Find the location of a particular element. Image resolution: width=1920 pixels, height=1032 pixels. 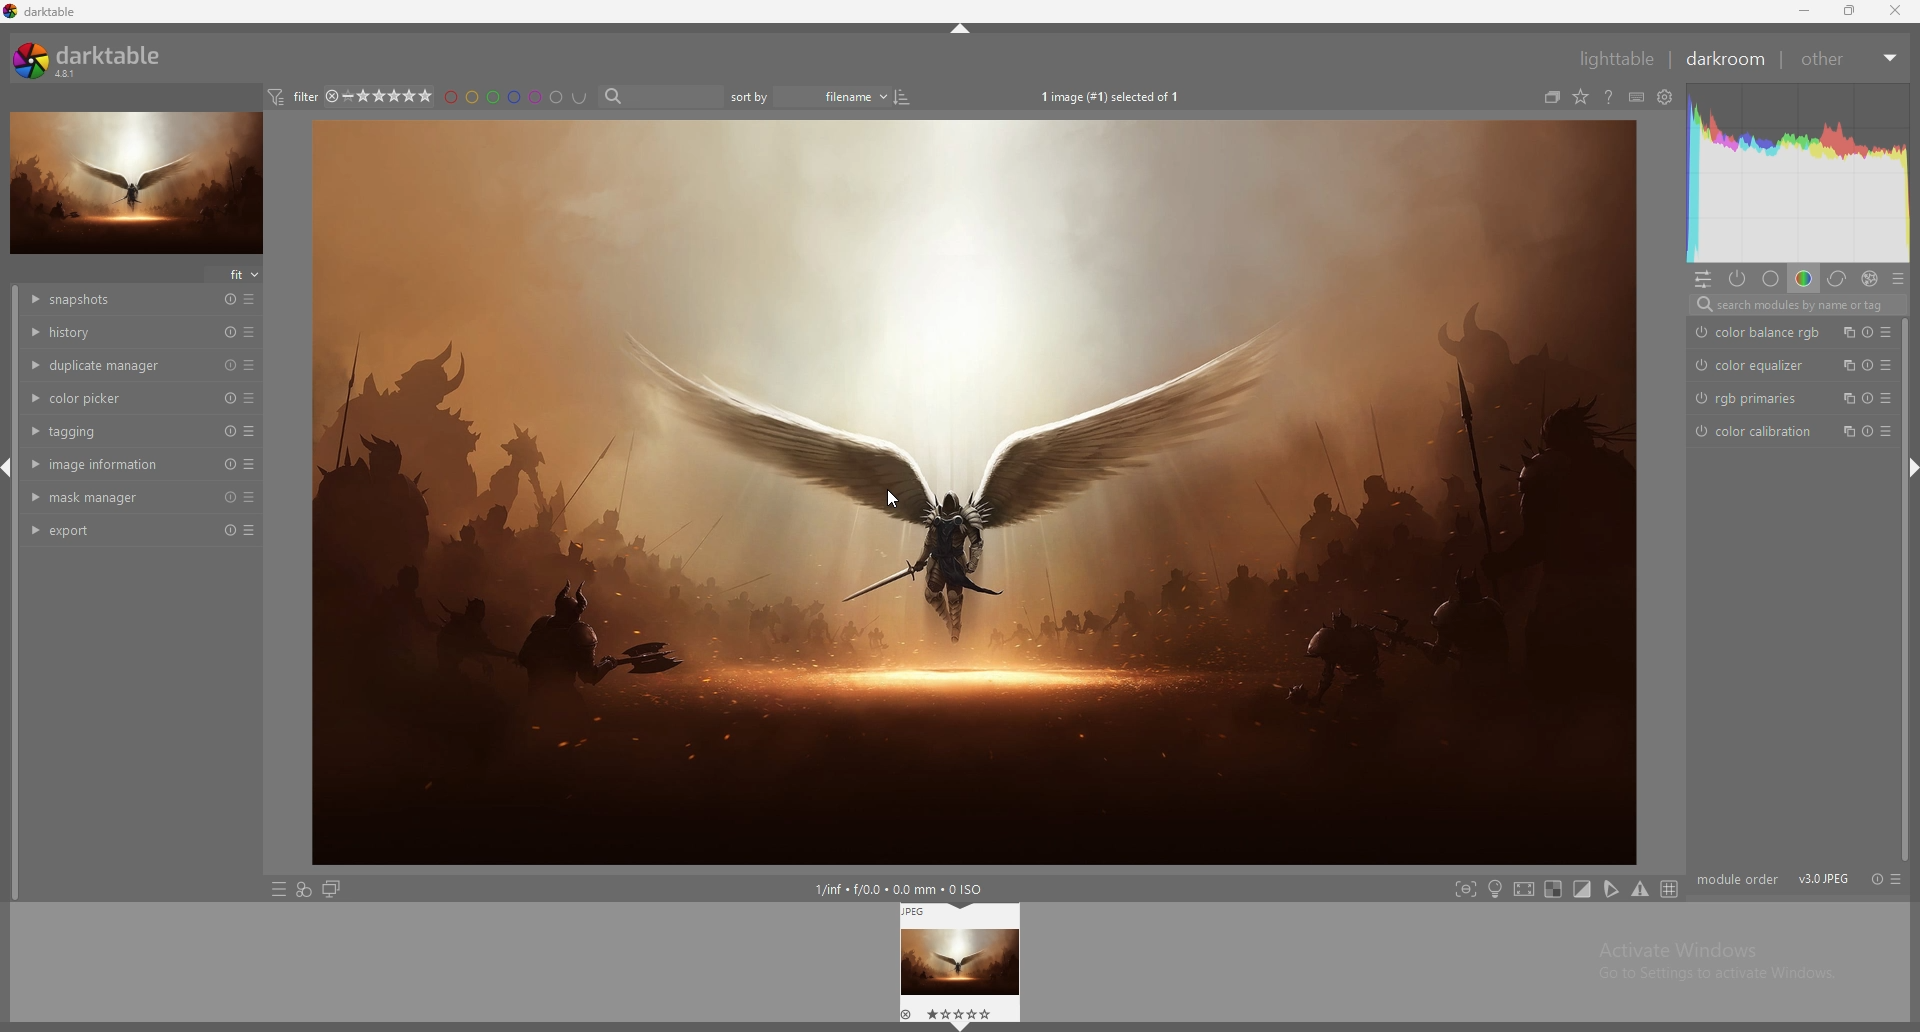

online help is located at coordinates (1612, 96).